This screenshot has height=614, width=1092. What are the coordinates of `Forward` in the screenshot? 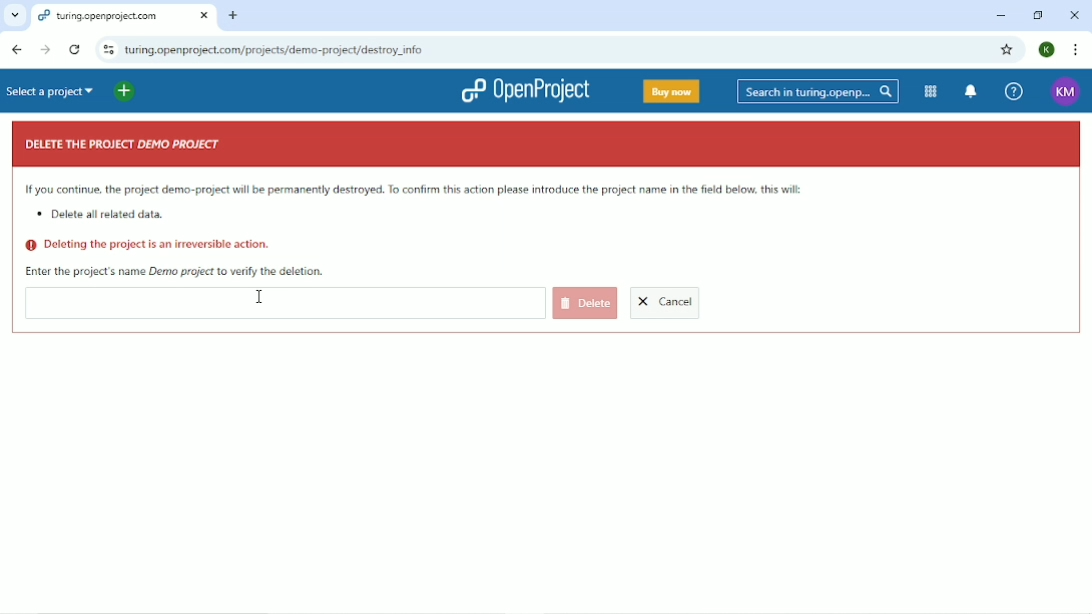 It's located at (43, 50).